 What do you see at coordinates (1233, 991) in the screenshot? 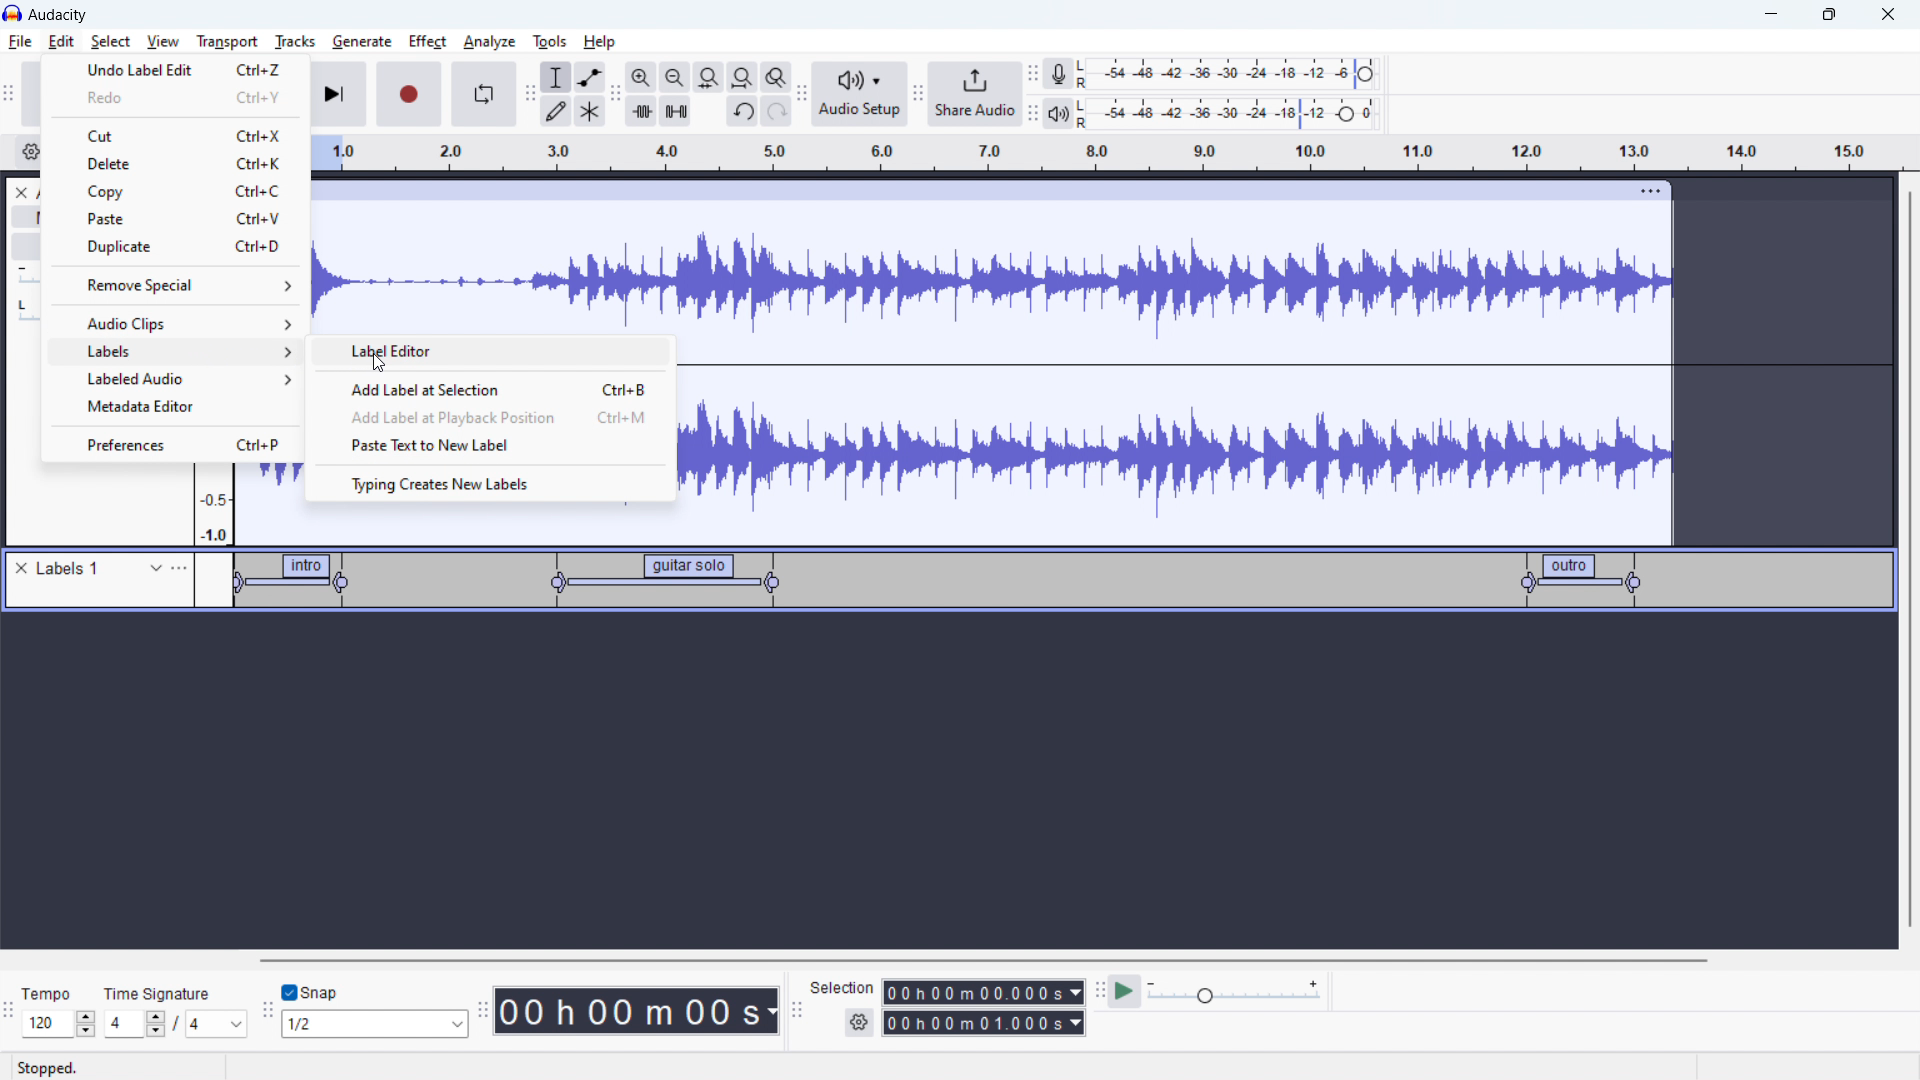
I see `playback speed` at bounding box center [1233, 991].